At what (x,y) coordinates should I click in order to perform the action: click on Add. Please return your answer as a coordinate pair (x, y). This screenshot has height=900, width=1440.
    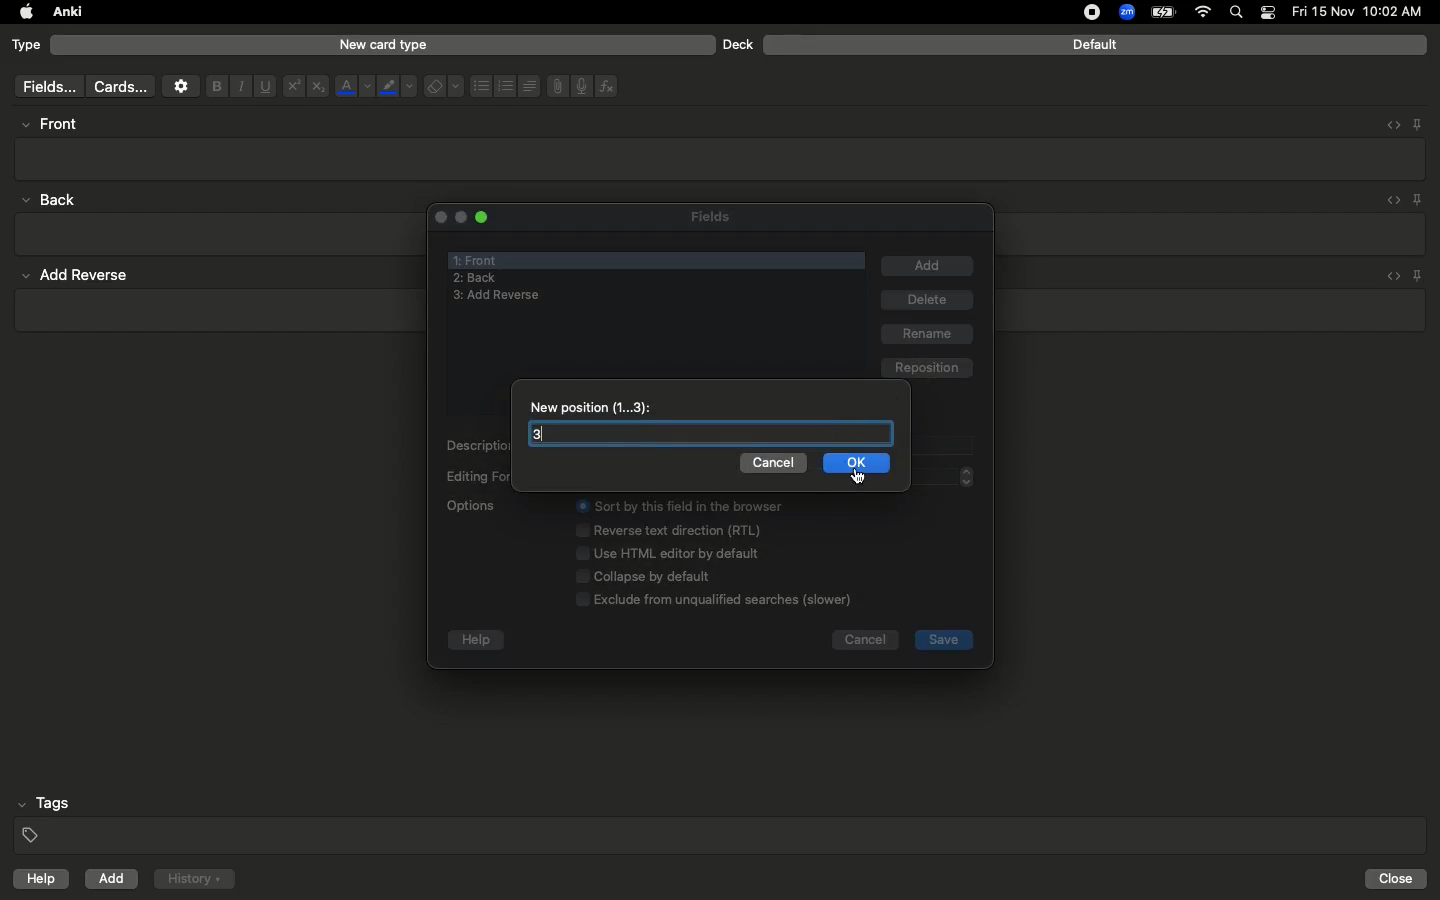
    Looking at the image, I should click on (113, 879).